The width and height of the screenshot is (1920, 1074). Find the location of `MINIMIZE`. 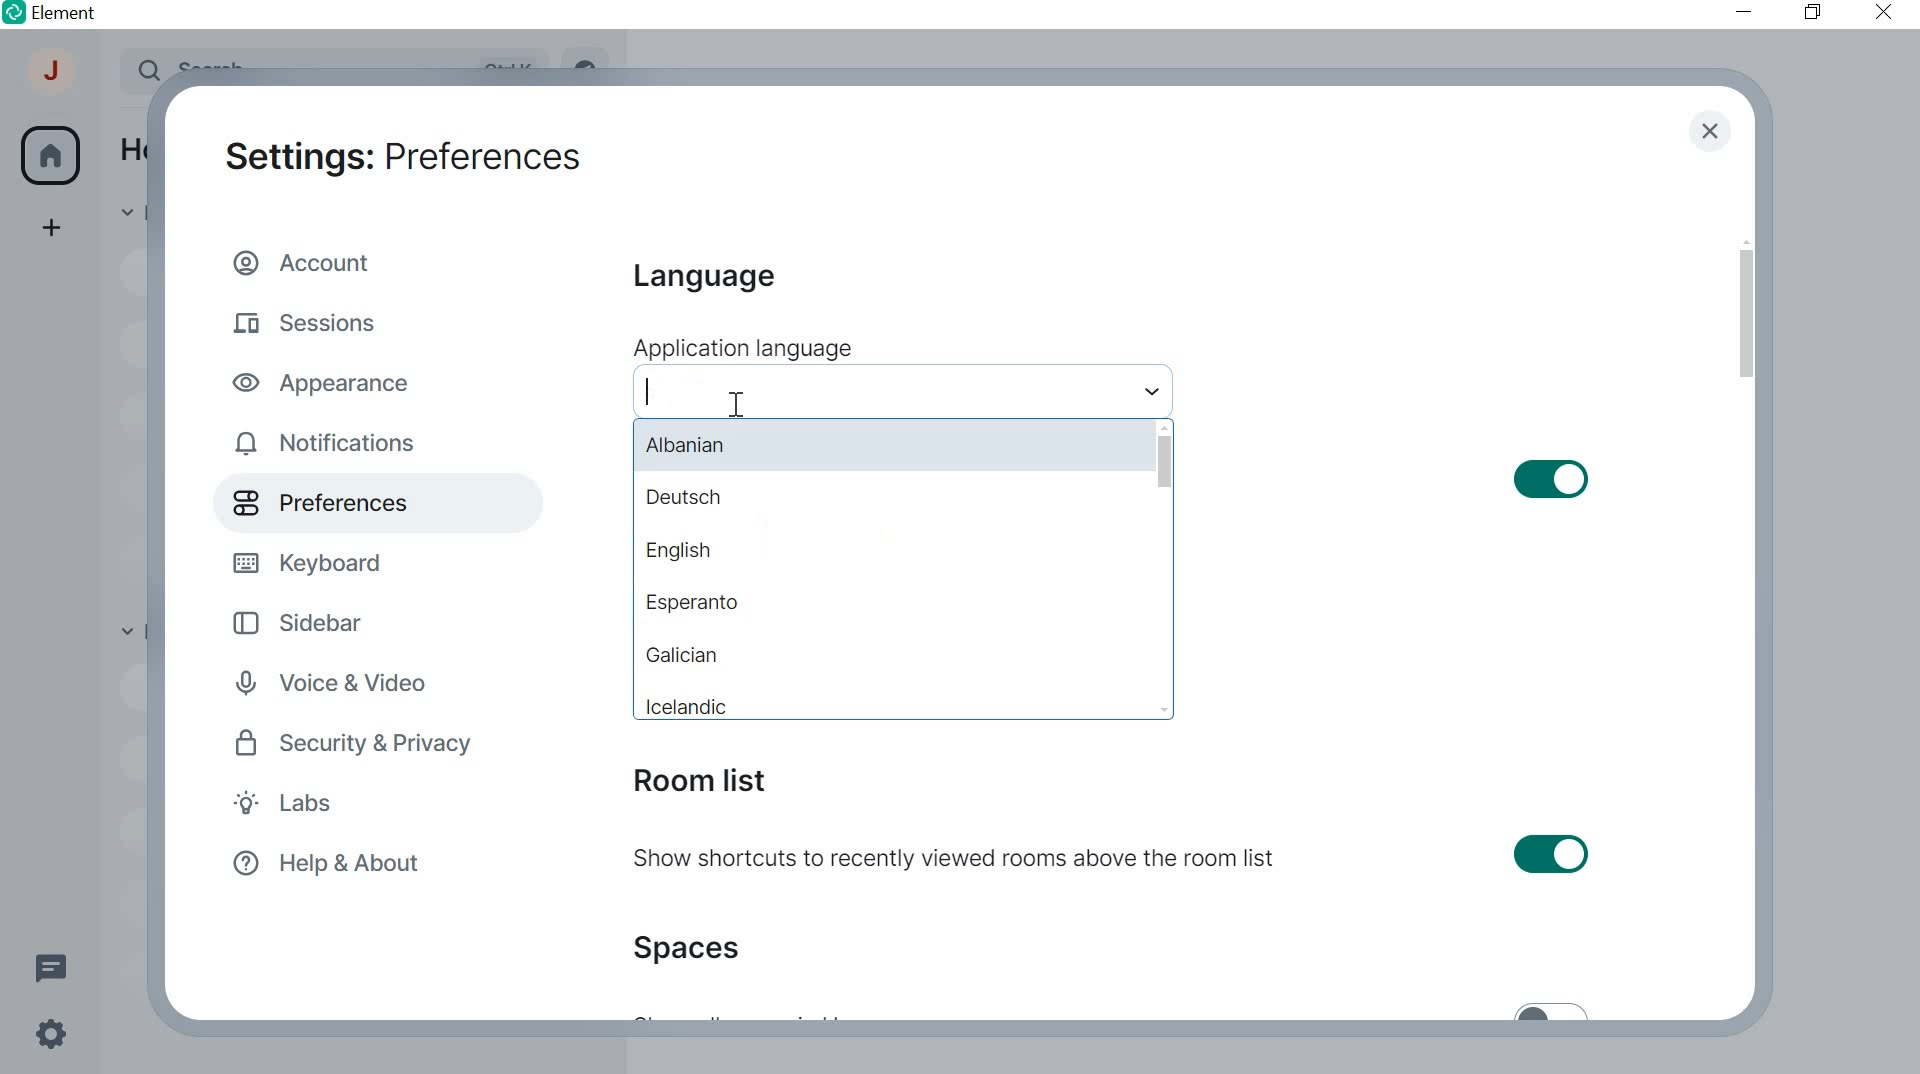

MINIMIZE is located at coordinates (1746, 12).